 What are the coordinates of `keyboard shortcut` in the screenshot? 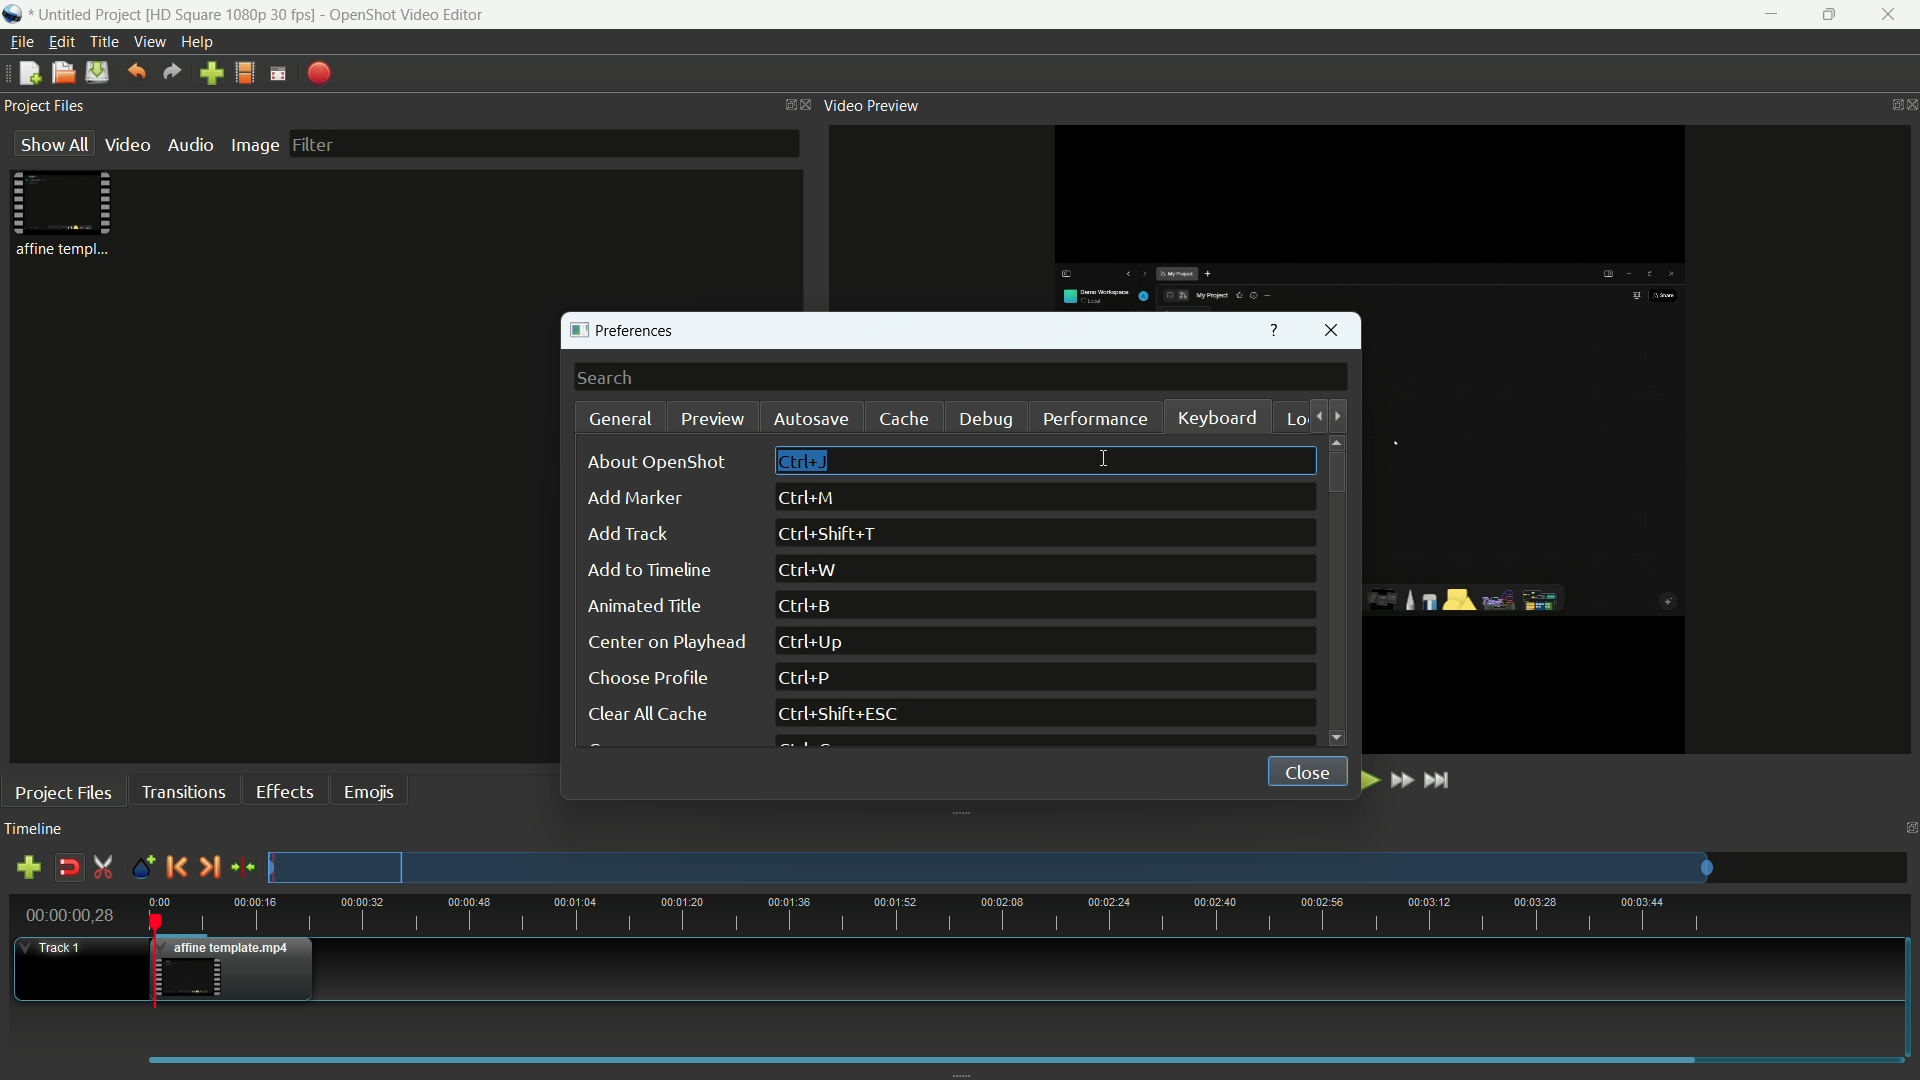 It's located at (843, 715).